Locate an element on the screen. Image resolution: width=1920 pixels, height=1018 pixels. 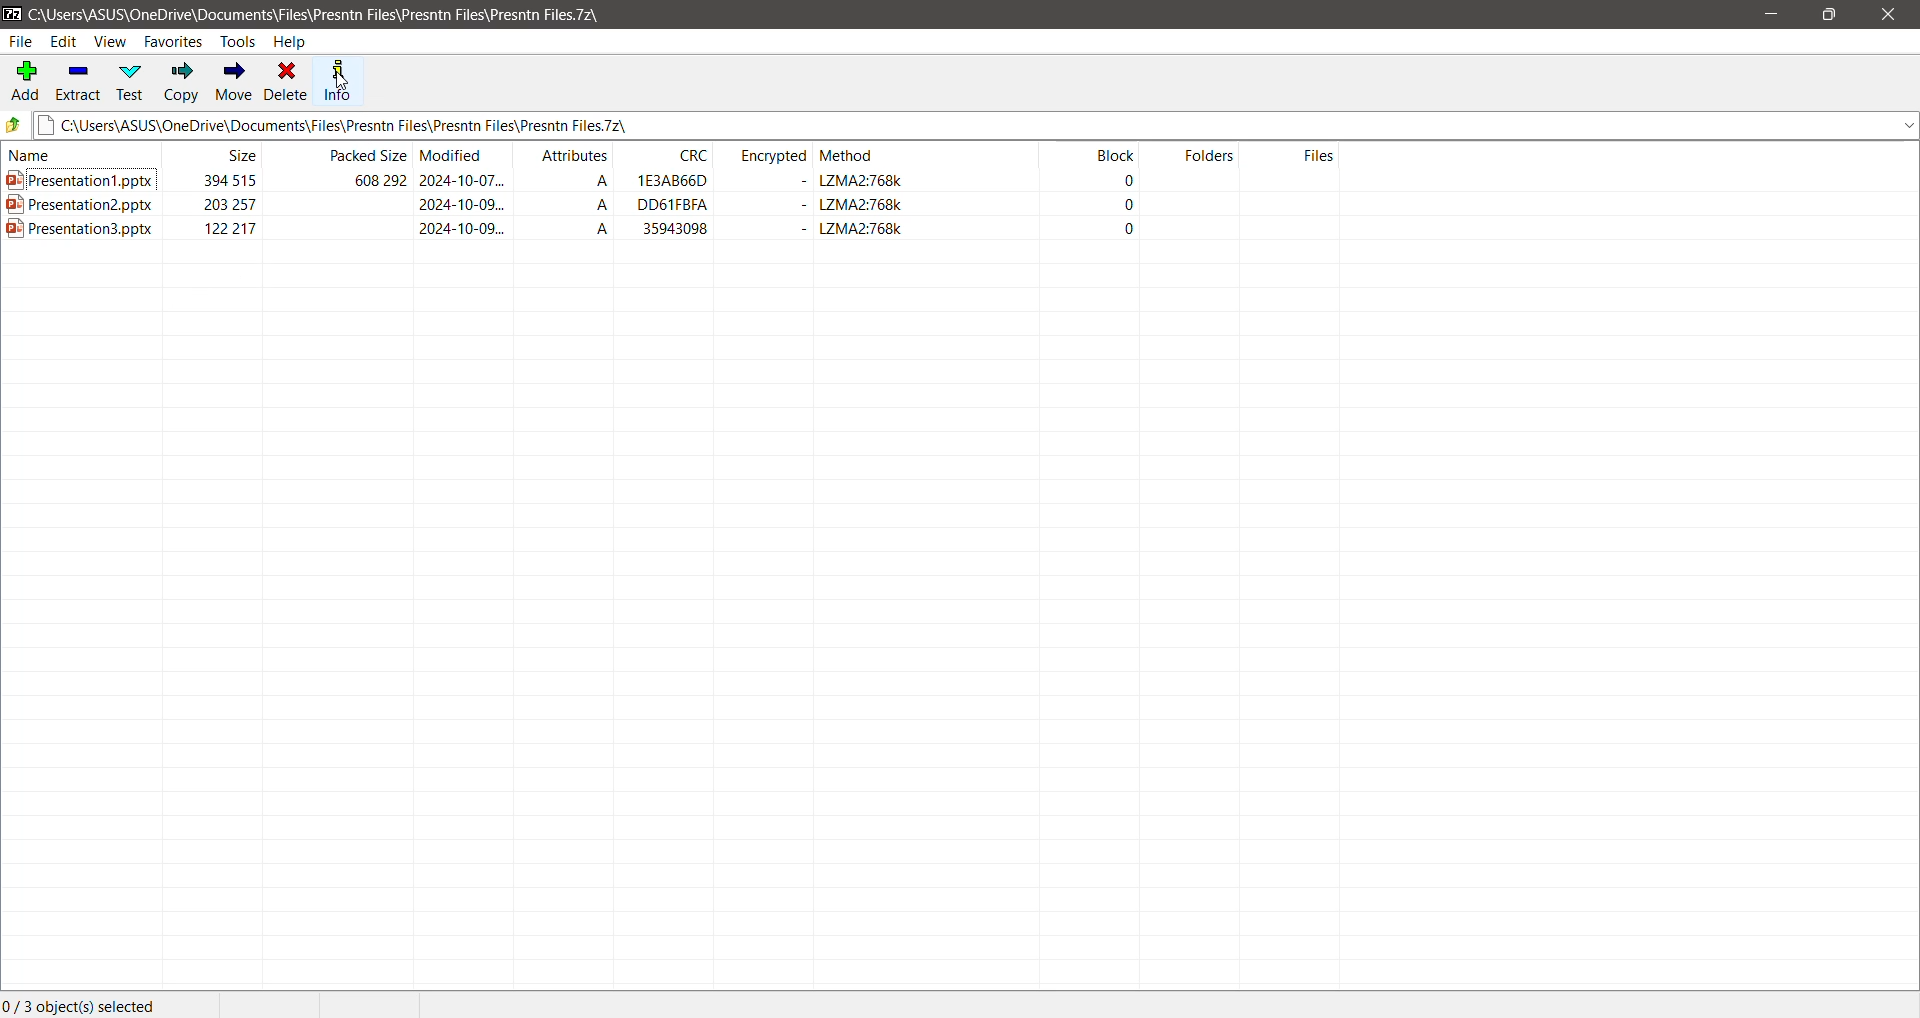
Add is located at coordinates (24, 83).